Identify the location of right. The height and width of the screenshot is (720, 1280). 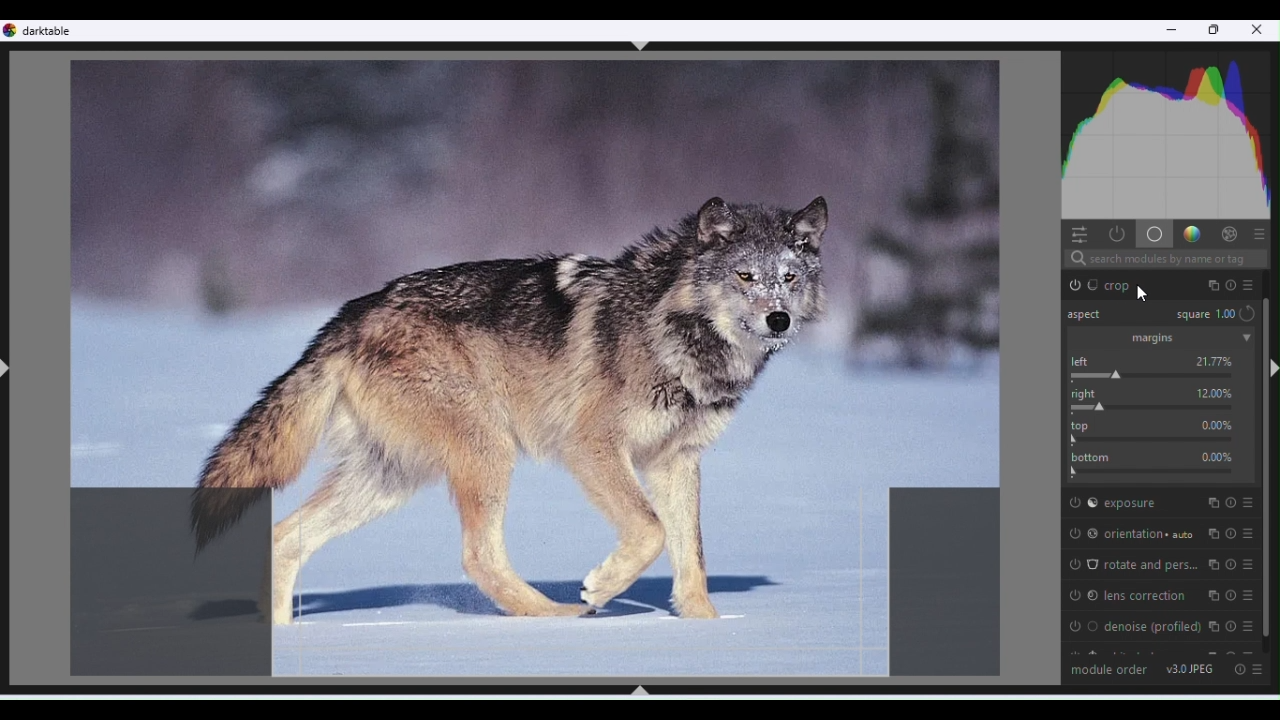
(1087, 393).